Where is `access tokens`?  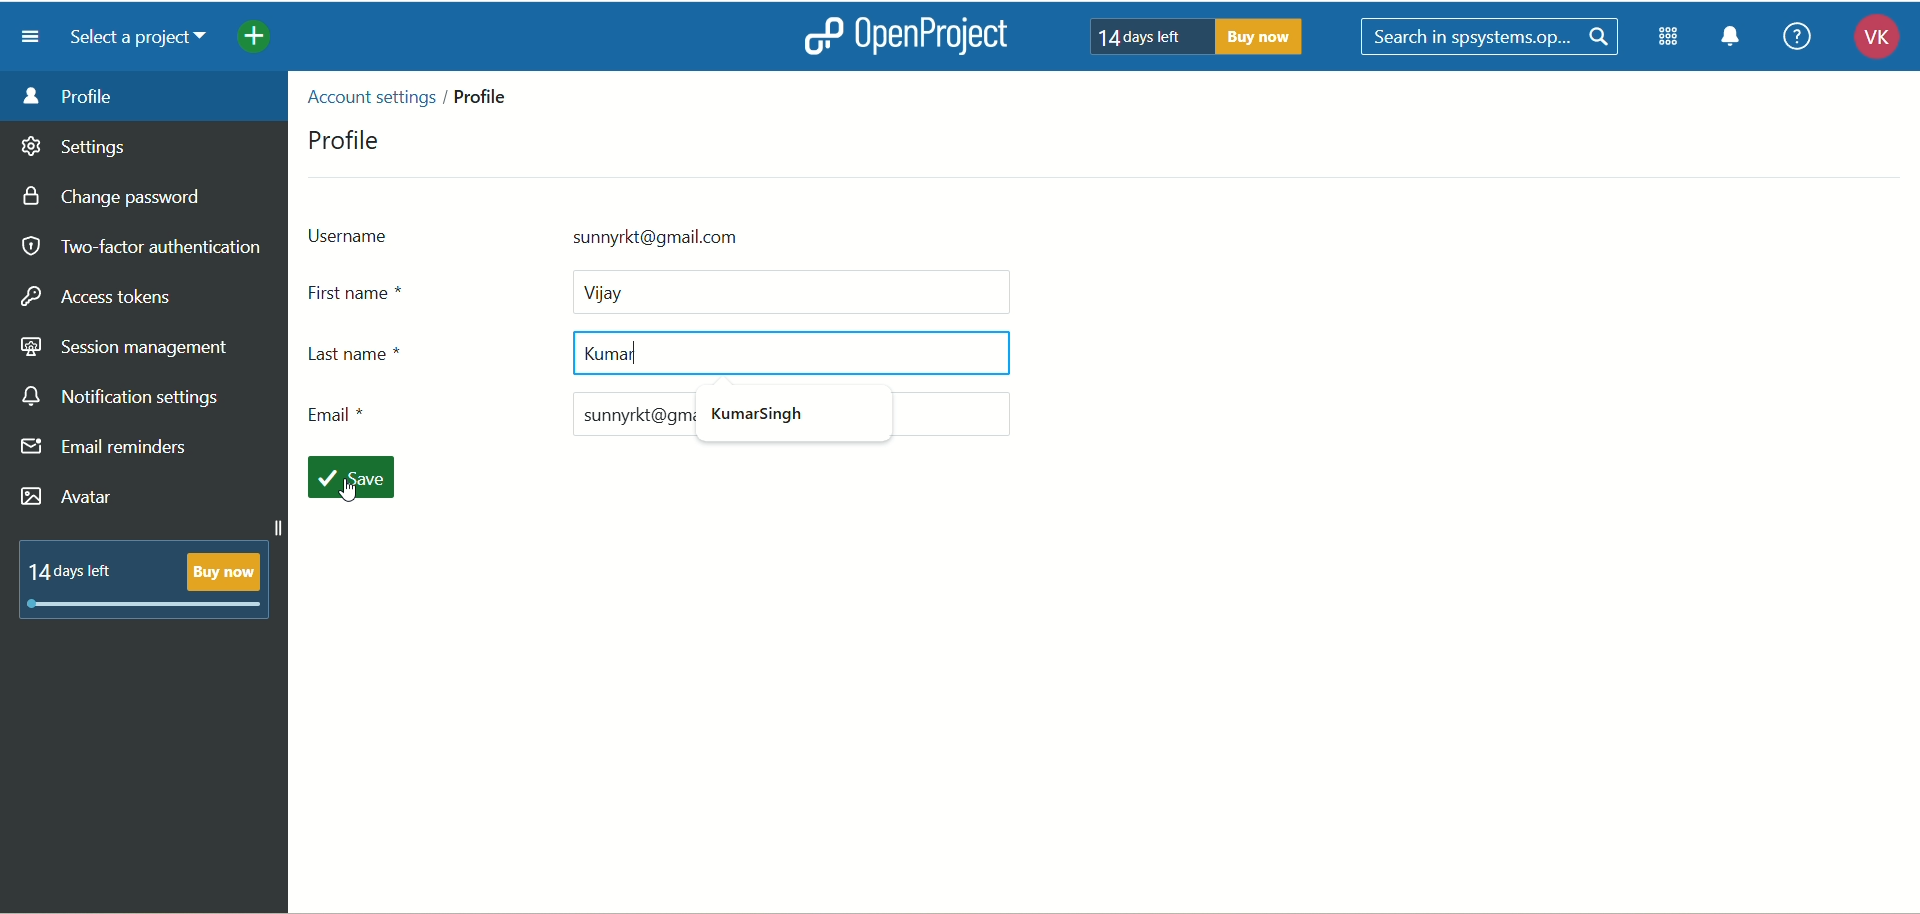 access tokens is located at coordinates (100, 294).